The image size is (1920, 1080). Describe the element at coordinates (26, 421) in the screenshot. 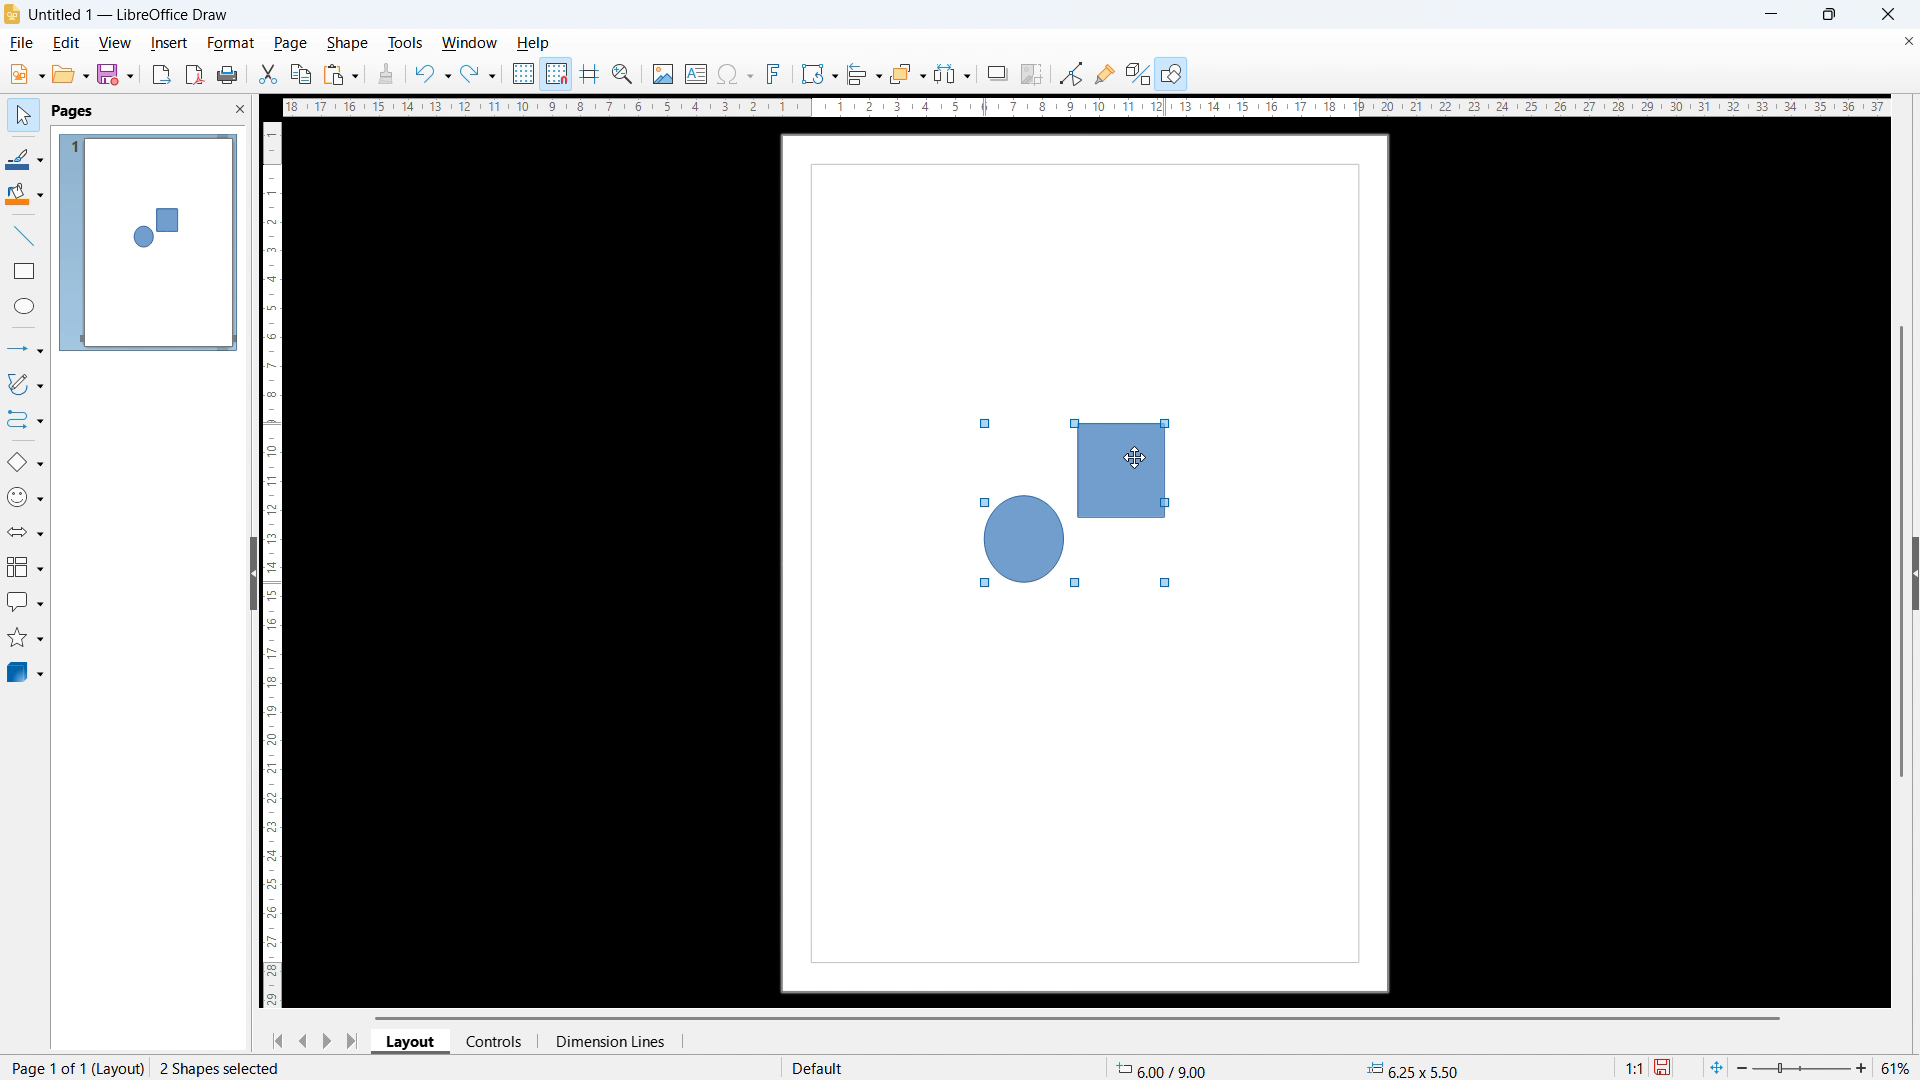

I see `connectors` at that location.